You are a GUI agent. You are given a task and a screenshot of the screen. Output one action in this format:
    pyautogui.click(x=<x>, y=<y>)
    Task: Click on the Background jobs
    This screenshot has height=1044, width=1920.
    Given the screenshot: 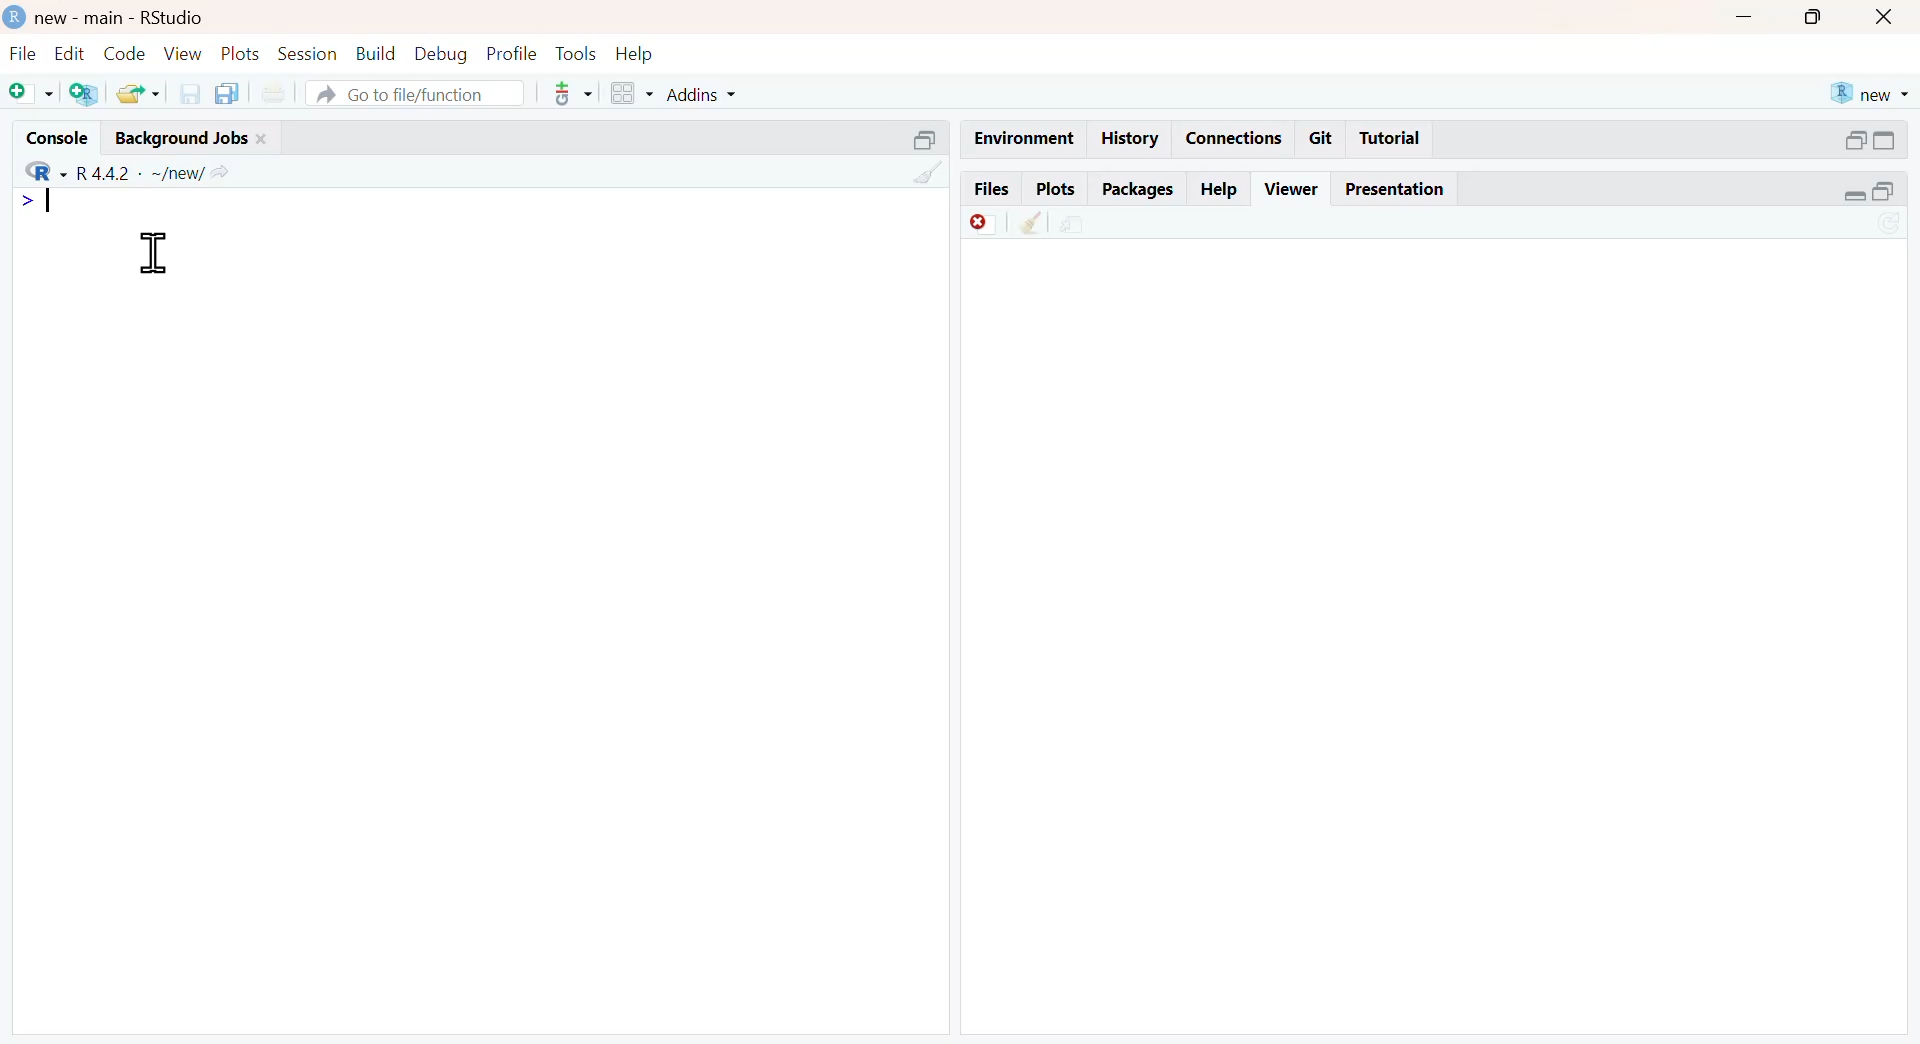 What is the action you would take?
    pyautogui.click(x=183, y=141)
    